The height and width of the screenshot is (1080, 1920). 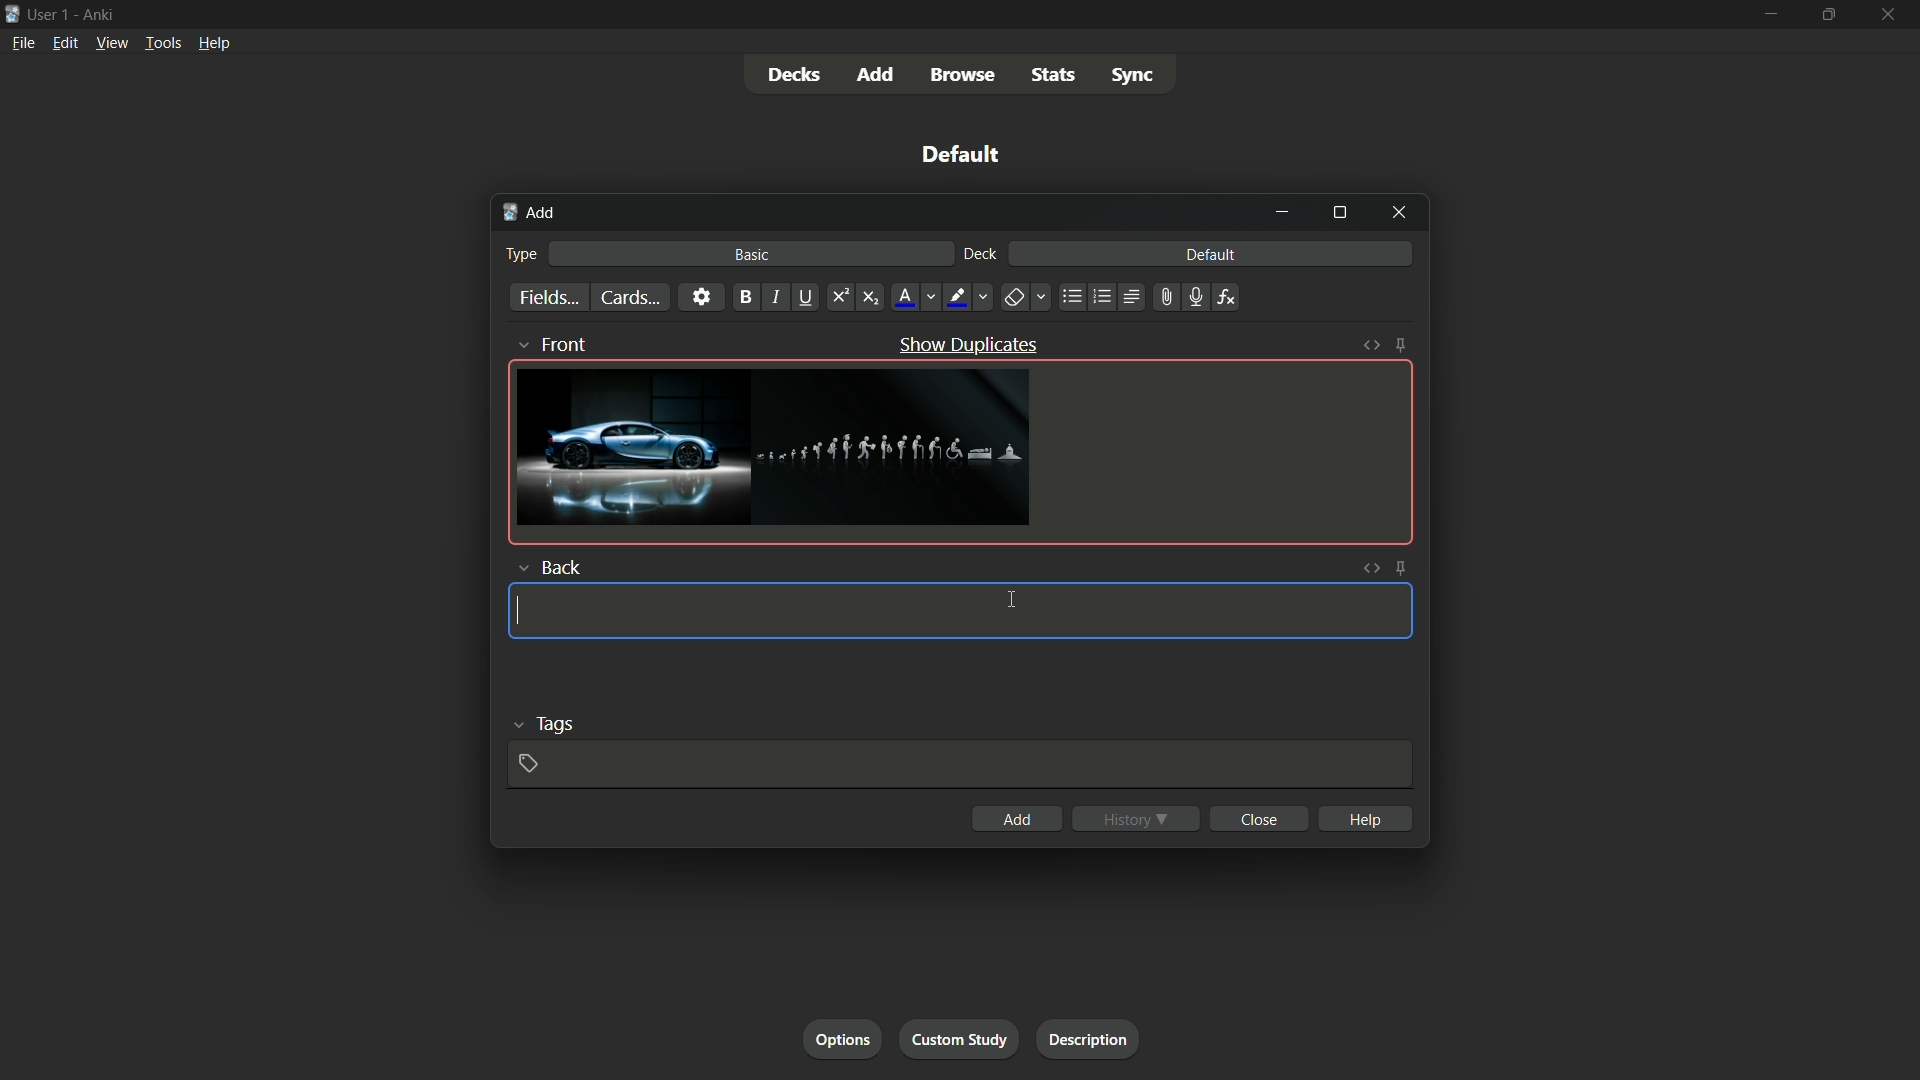 What do you see at coordinates (1197, 298) in the screenshot?
I see `record audio` at bounding box center [1197, 298].